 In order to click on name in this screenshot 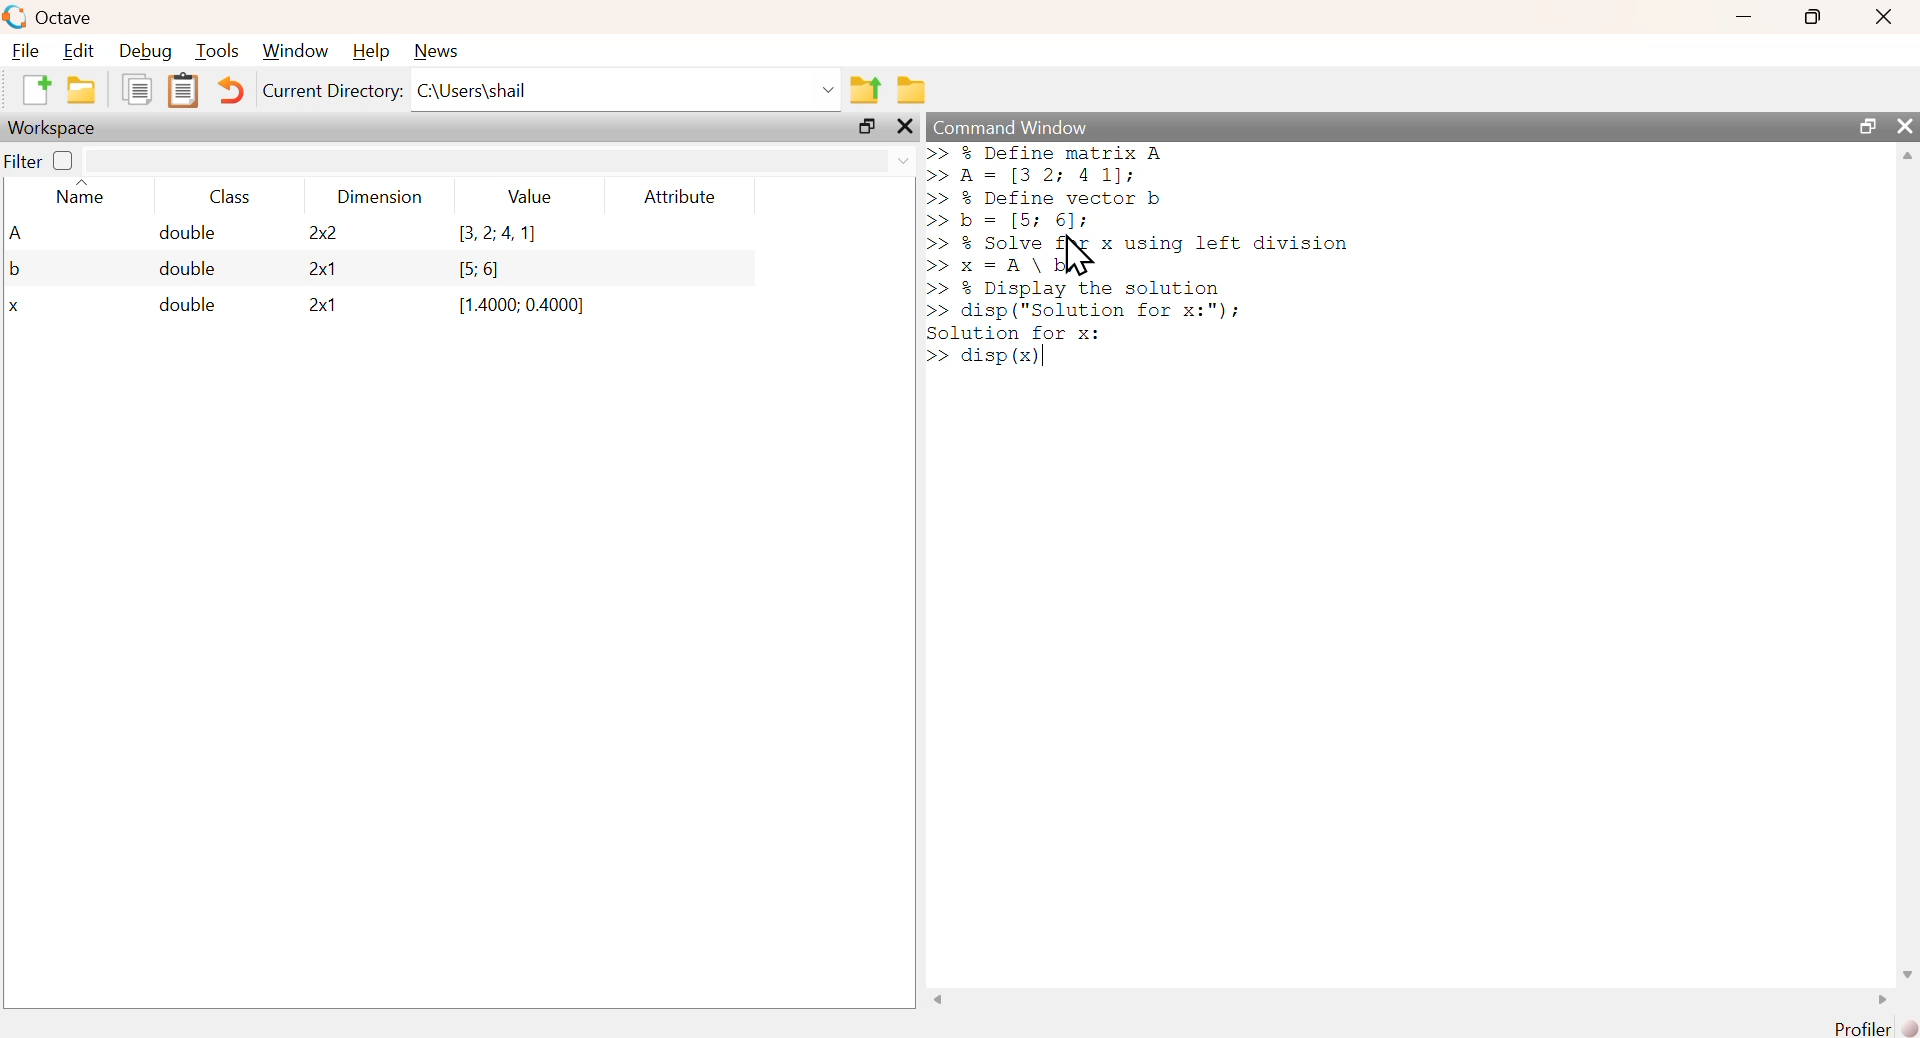, I will do `click(77, 196)`.